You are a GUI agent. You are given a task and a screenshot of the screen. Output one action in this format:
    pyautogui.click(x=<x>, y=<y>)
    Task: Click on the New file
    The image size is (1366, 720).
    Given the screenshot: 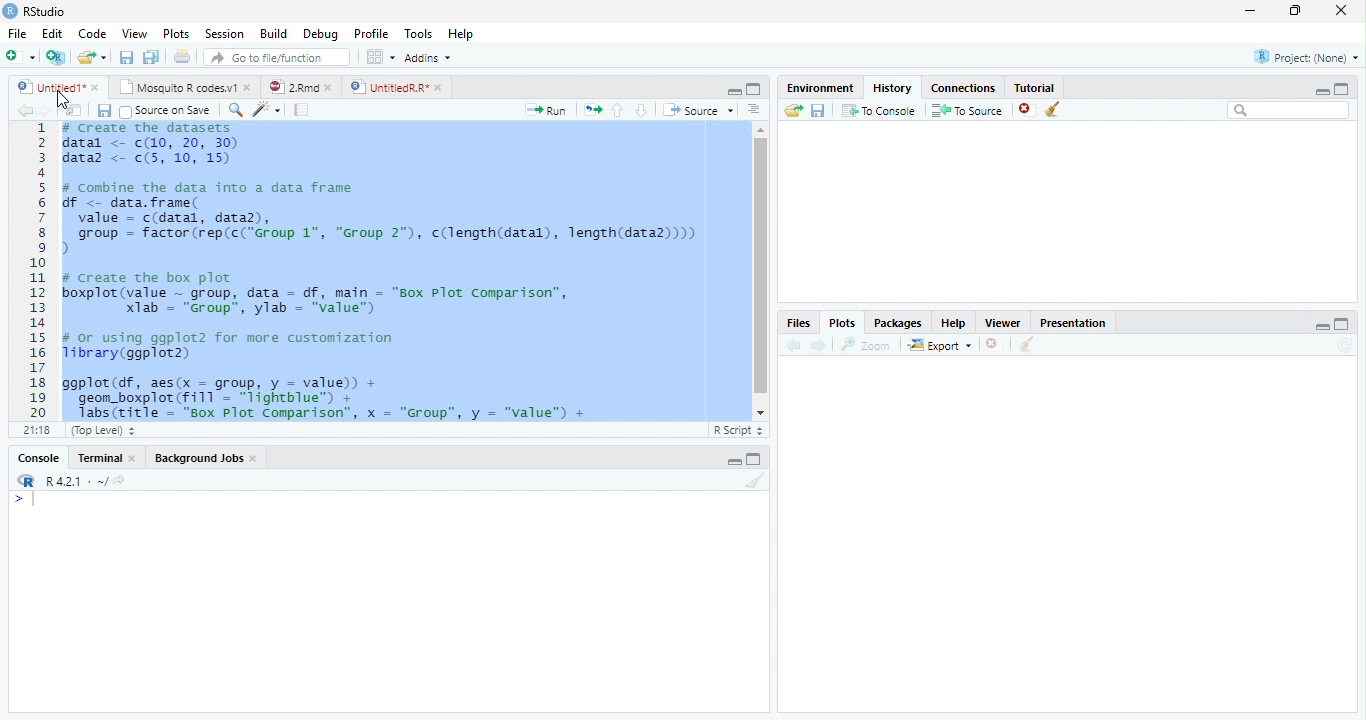 What is the action you would take?
    pyautogui.click(x=20, y=57)
    